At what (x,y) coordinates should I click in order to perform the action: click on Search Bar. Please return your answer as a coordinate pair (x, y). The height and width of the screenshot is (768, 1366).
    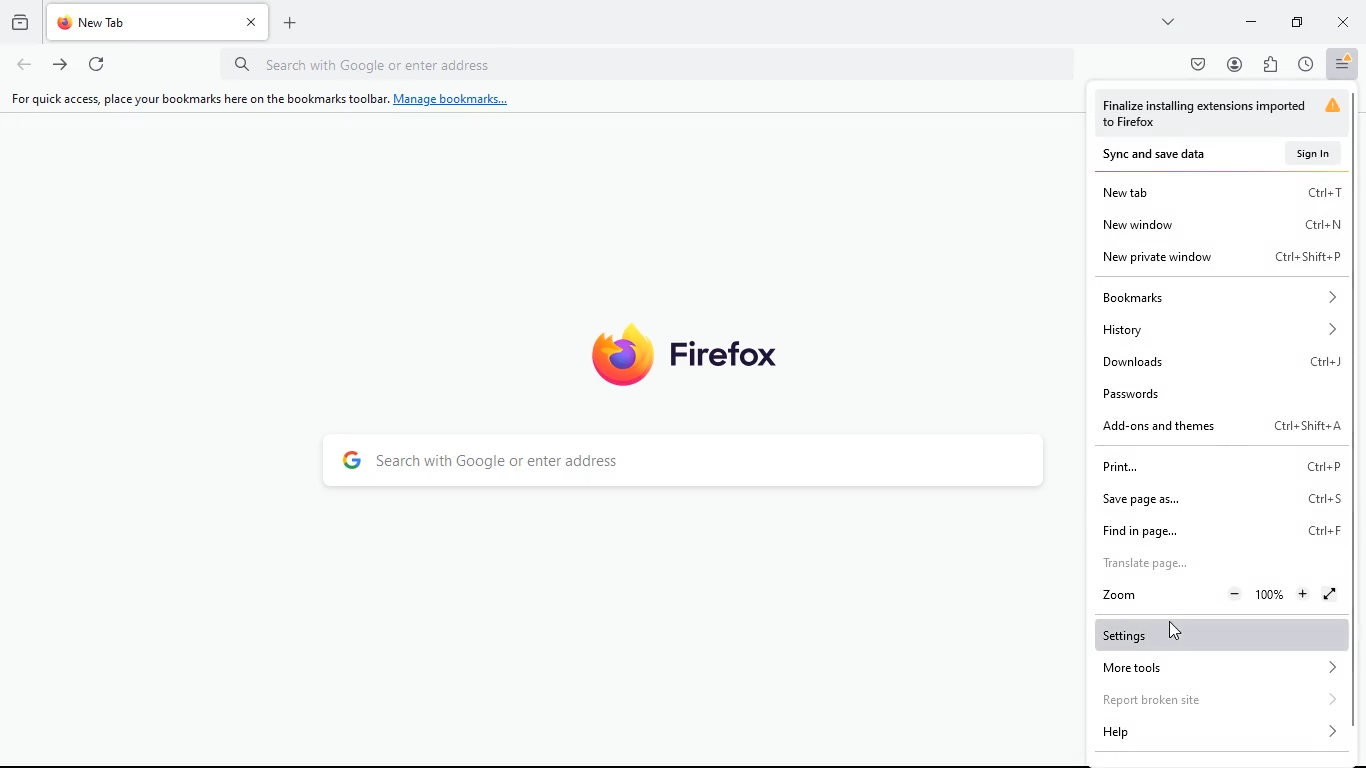
    Looking at the image, I should click on (646, 63).